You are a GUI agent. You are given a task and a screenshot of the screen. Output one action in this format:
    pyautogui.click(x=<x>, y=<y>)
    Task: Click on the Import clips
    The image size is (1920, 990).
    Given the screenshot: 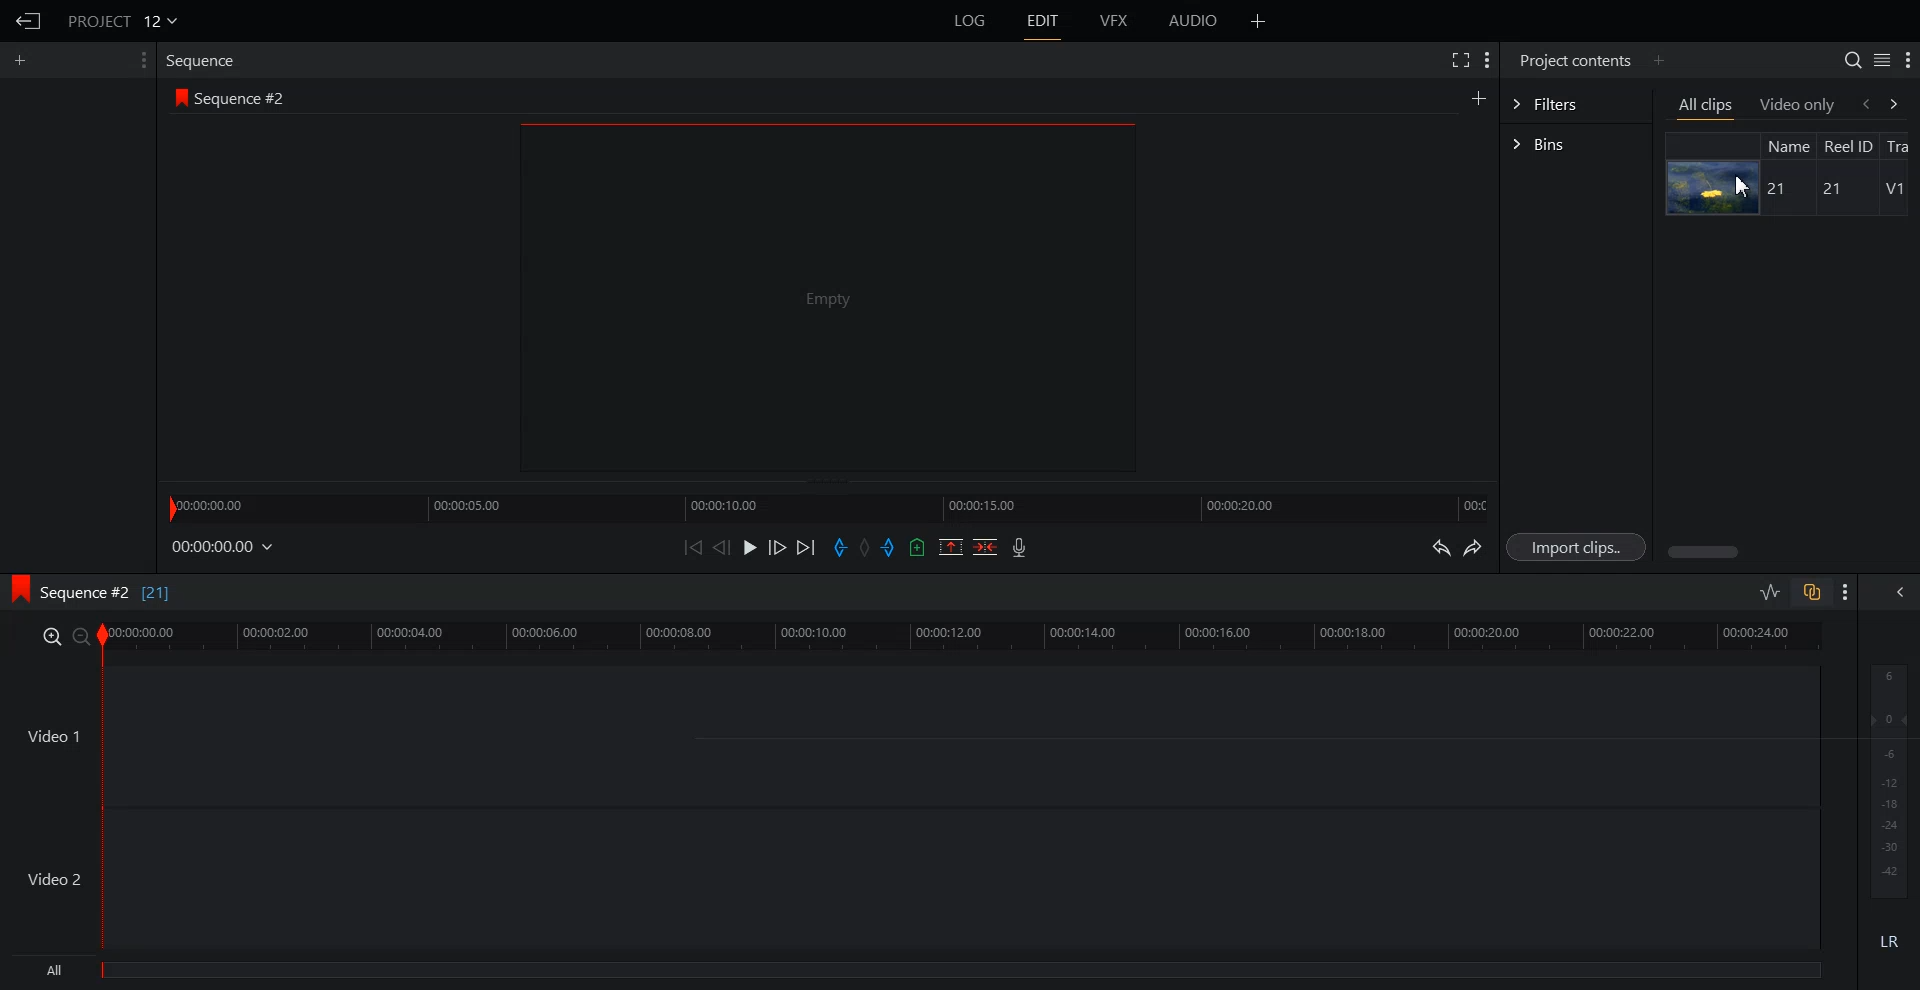 What is the action you would take?
    pyautogui.click(x=1575, y=546)
    